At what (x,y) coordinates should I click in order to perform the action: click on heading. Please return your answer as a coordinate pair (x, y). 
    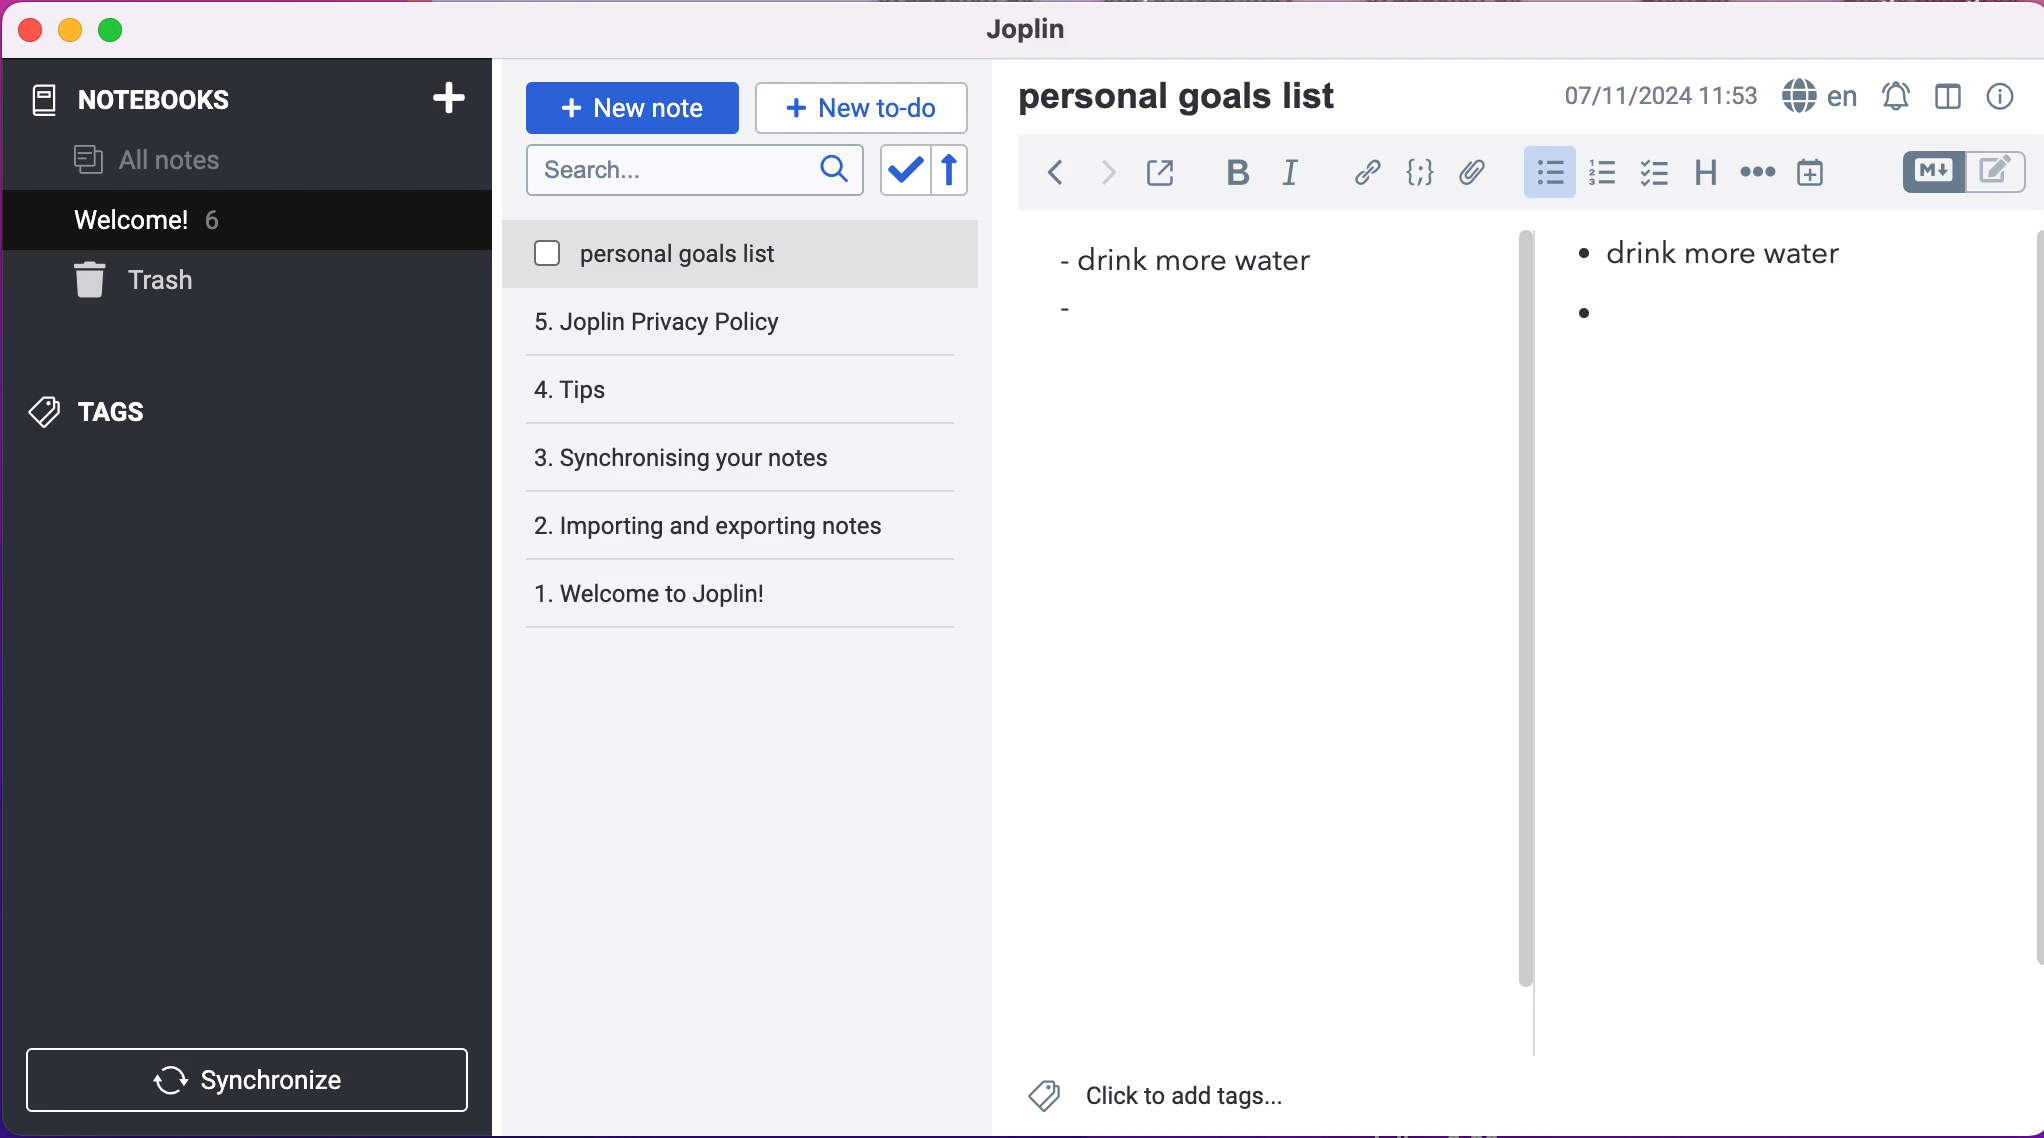
    Looking at the image, I should click on (1705, 178).